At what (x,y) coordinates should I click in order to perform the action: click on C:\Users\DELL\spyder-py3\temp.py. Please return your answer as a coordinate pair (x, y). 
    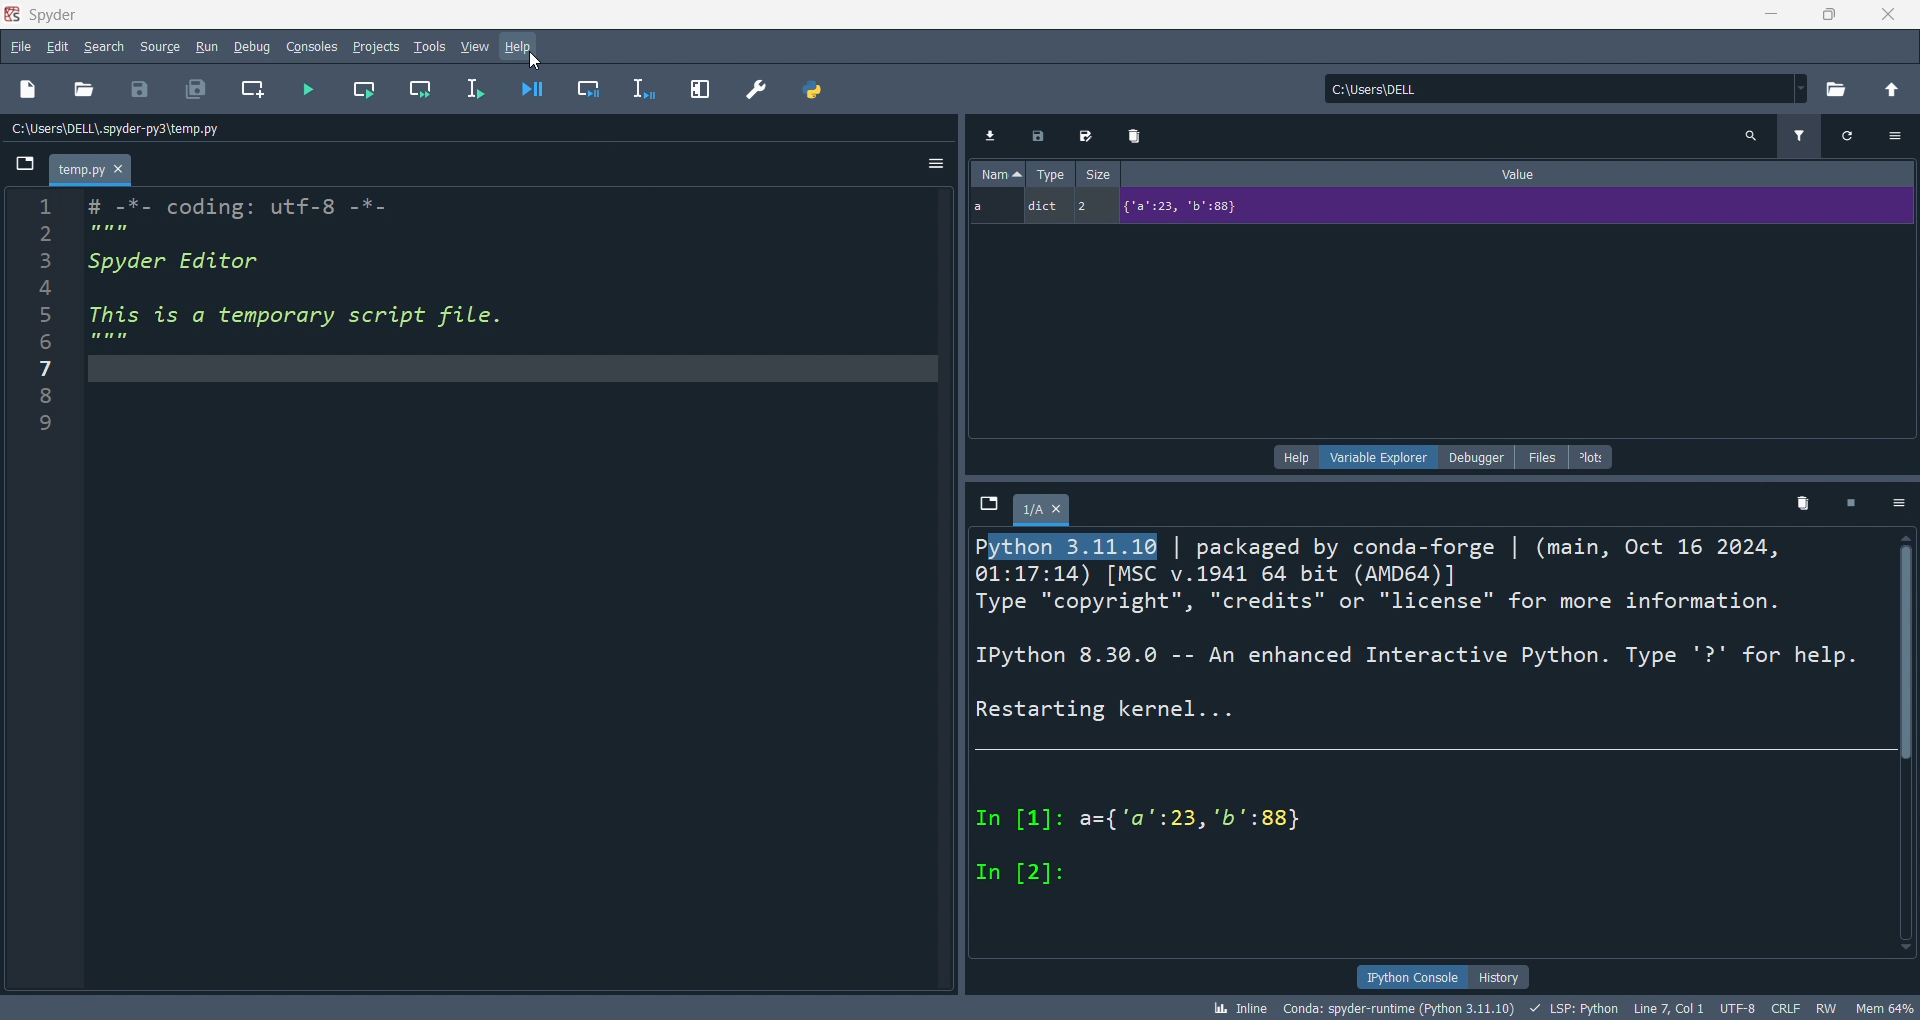
    Looking at the image, I should click on (118, 128).